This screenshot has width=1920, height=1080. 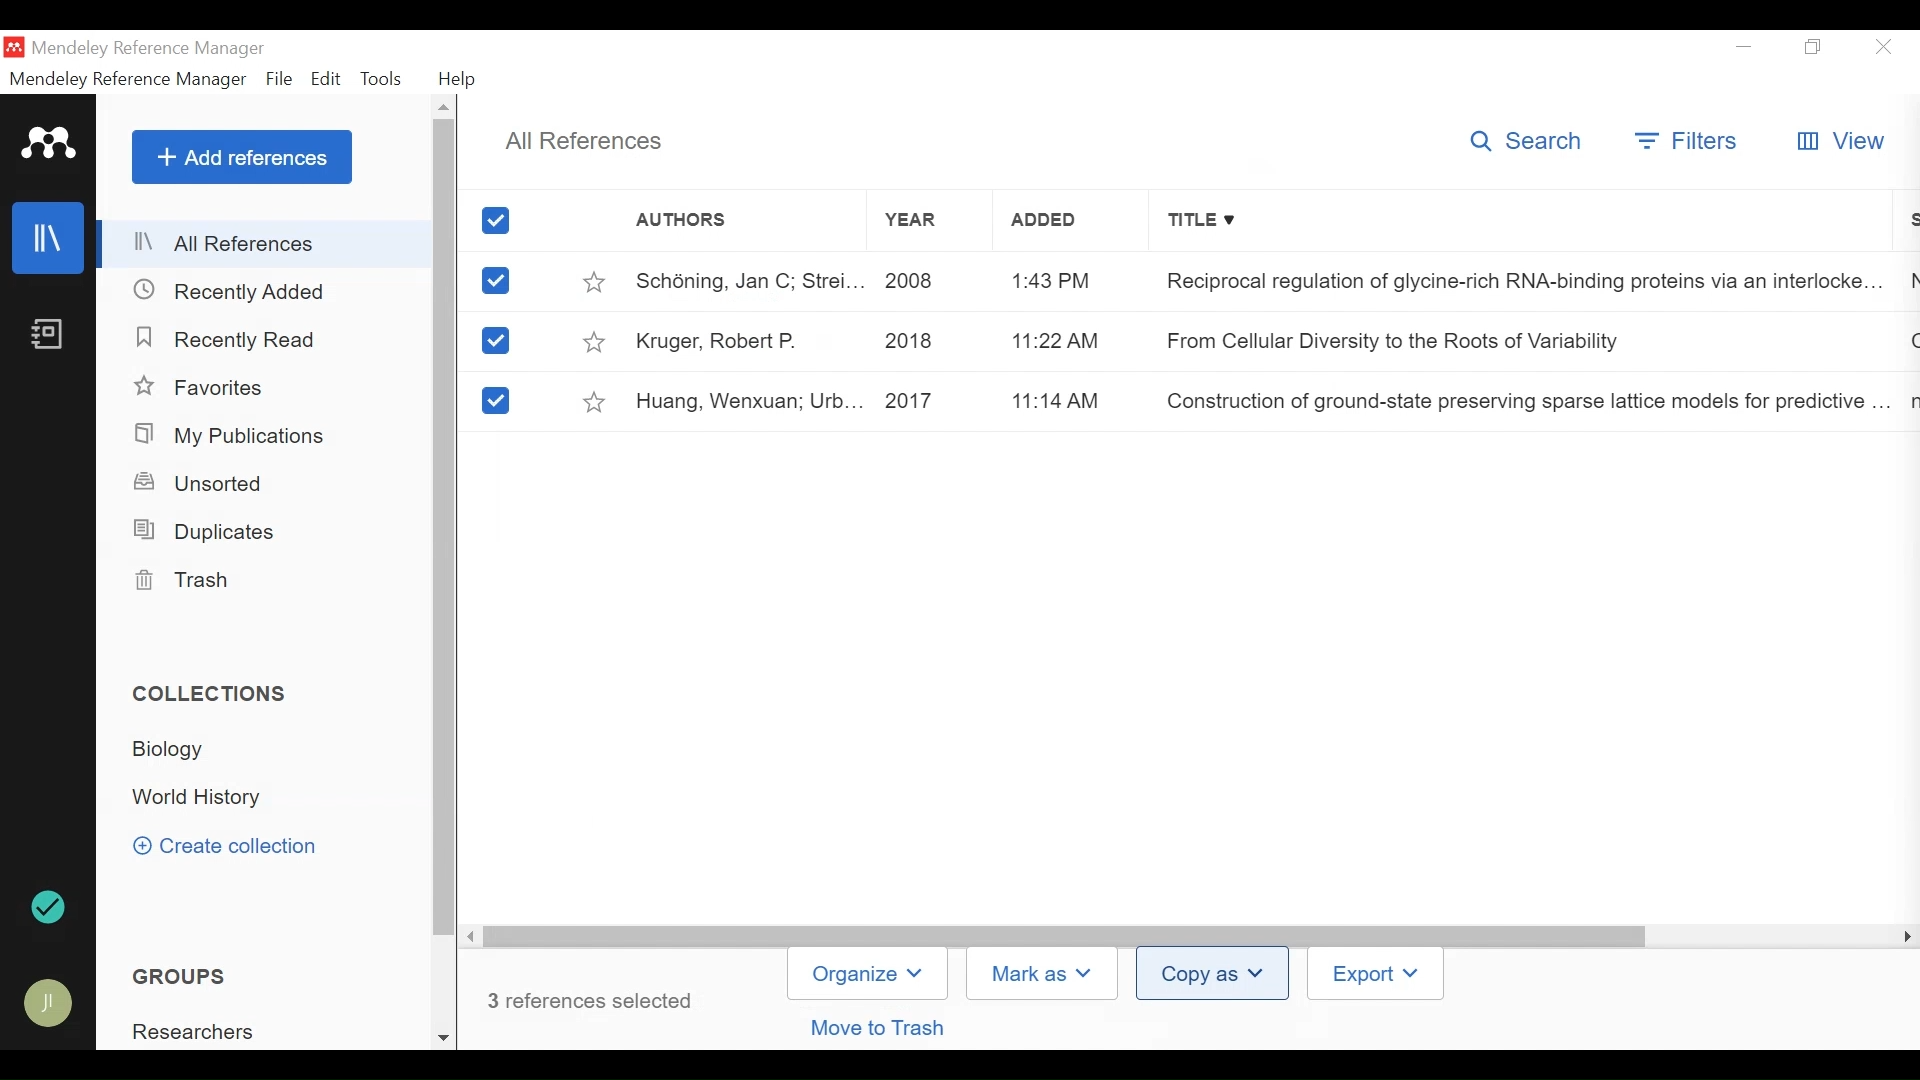 What do you see at coordinates (241, 157) in the screenshot?
I see `Add Reference` at bounding box center [241, 157].